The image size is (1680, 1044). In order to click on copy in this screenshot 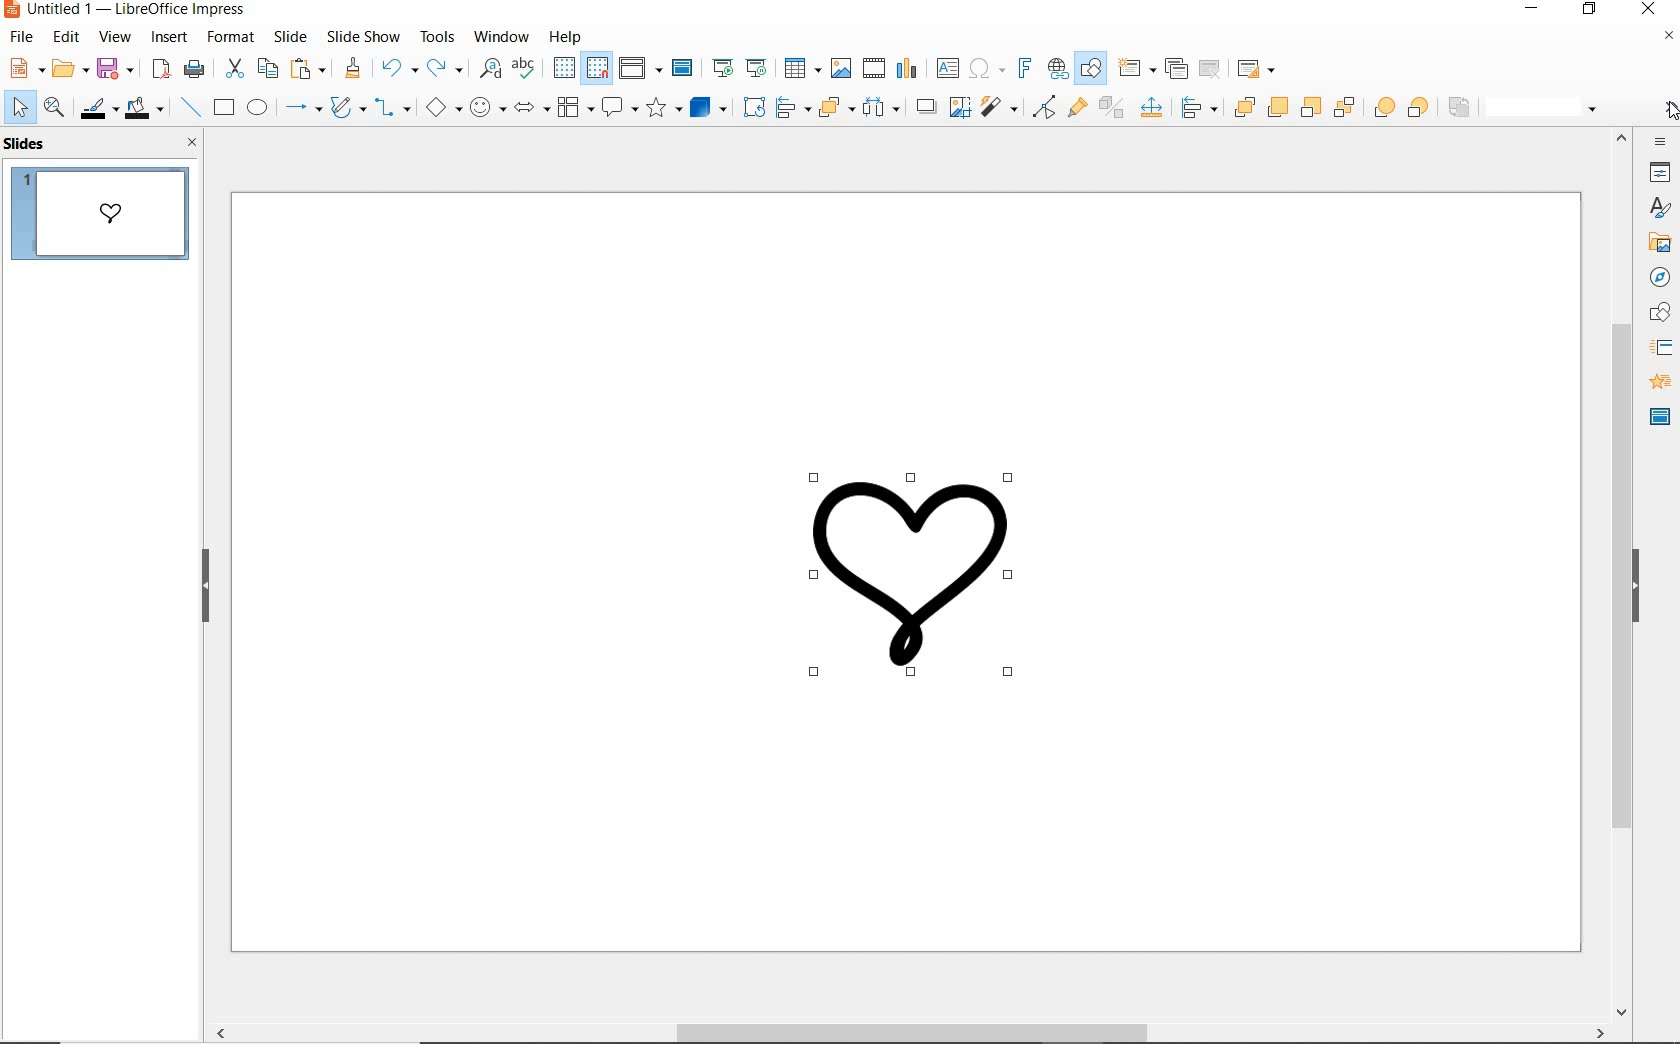, I will do `click(266, 69)`.